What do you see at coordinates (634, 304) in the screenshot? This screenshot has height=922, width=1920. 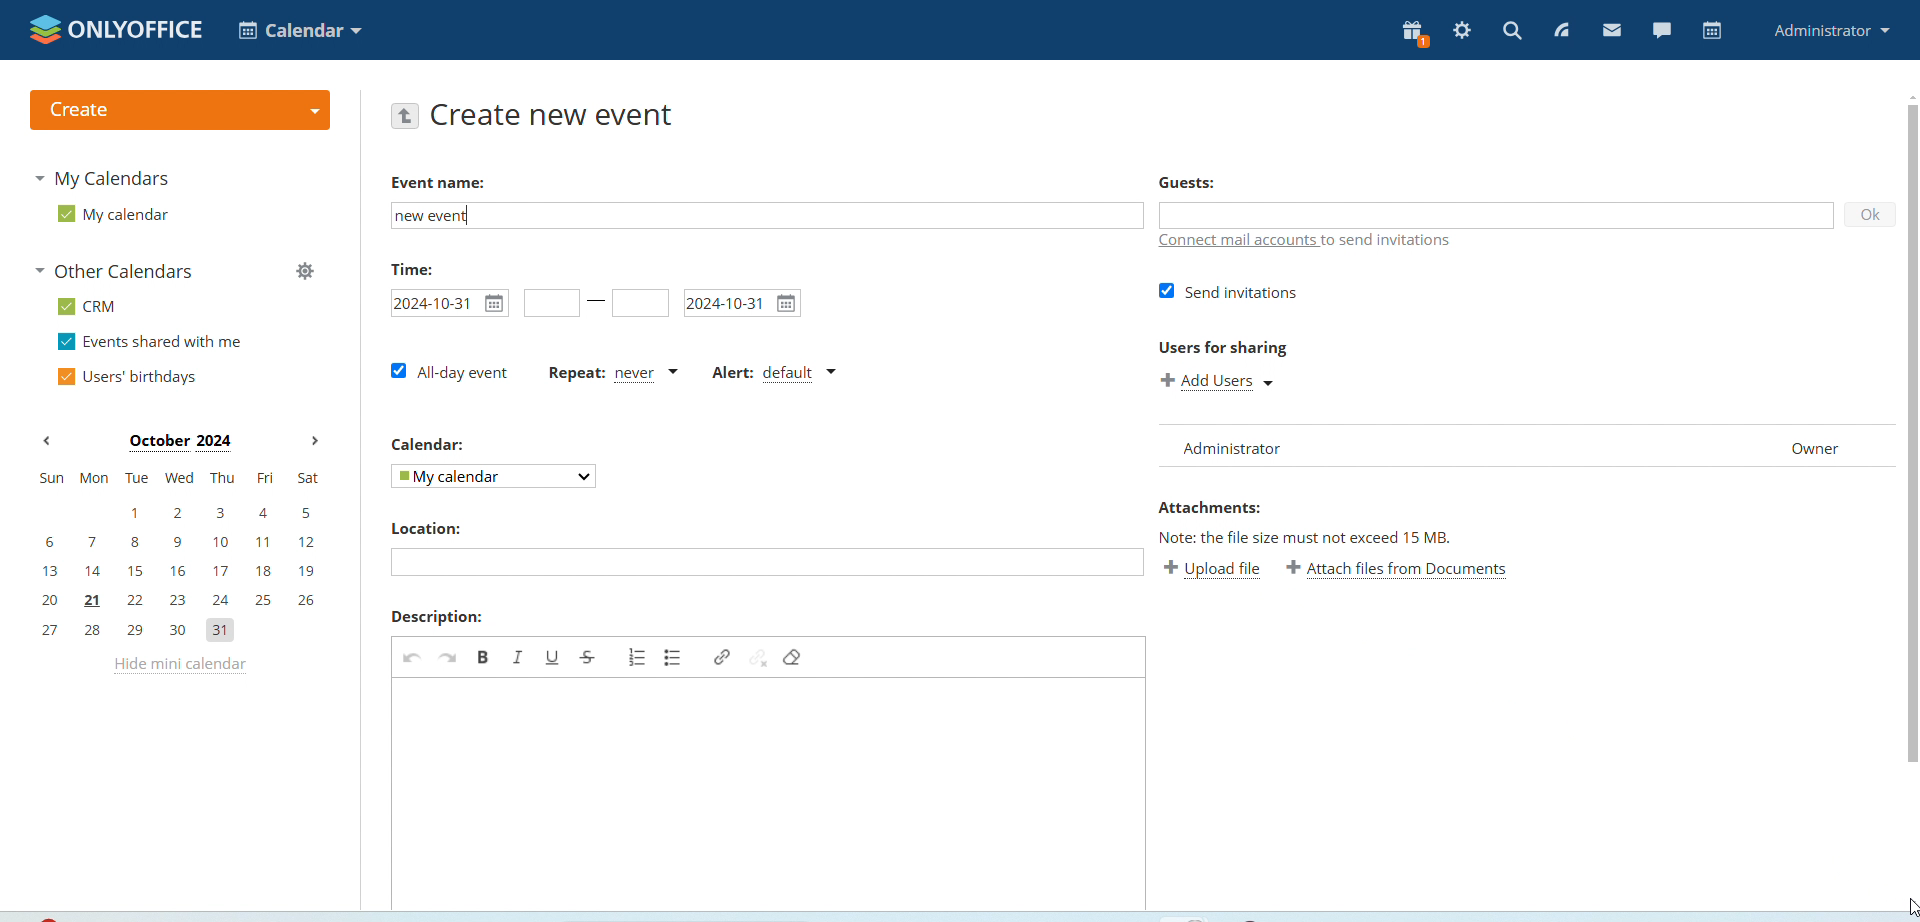 I see `event end time` at bounding box center [634, 304].